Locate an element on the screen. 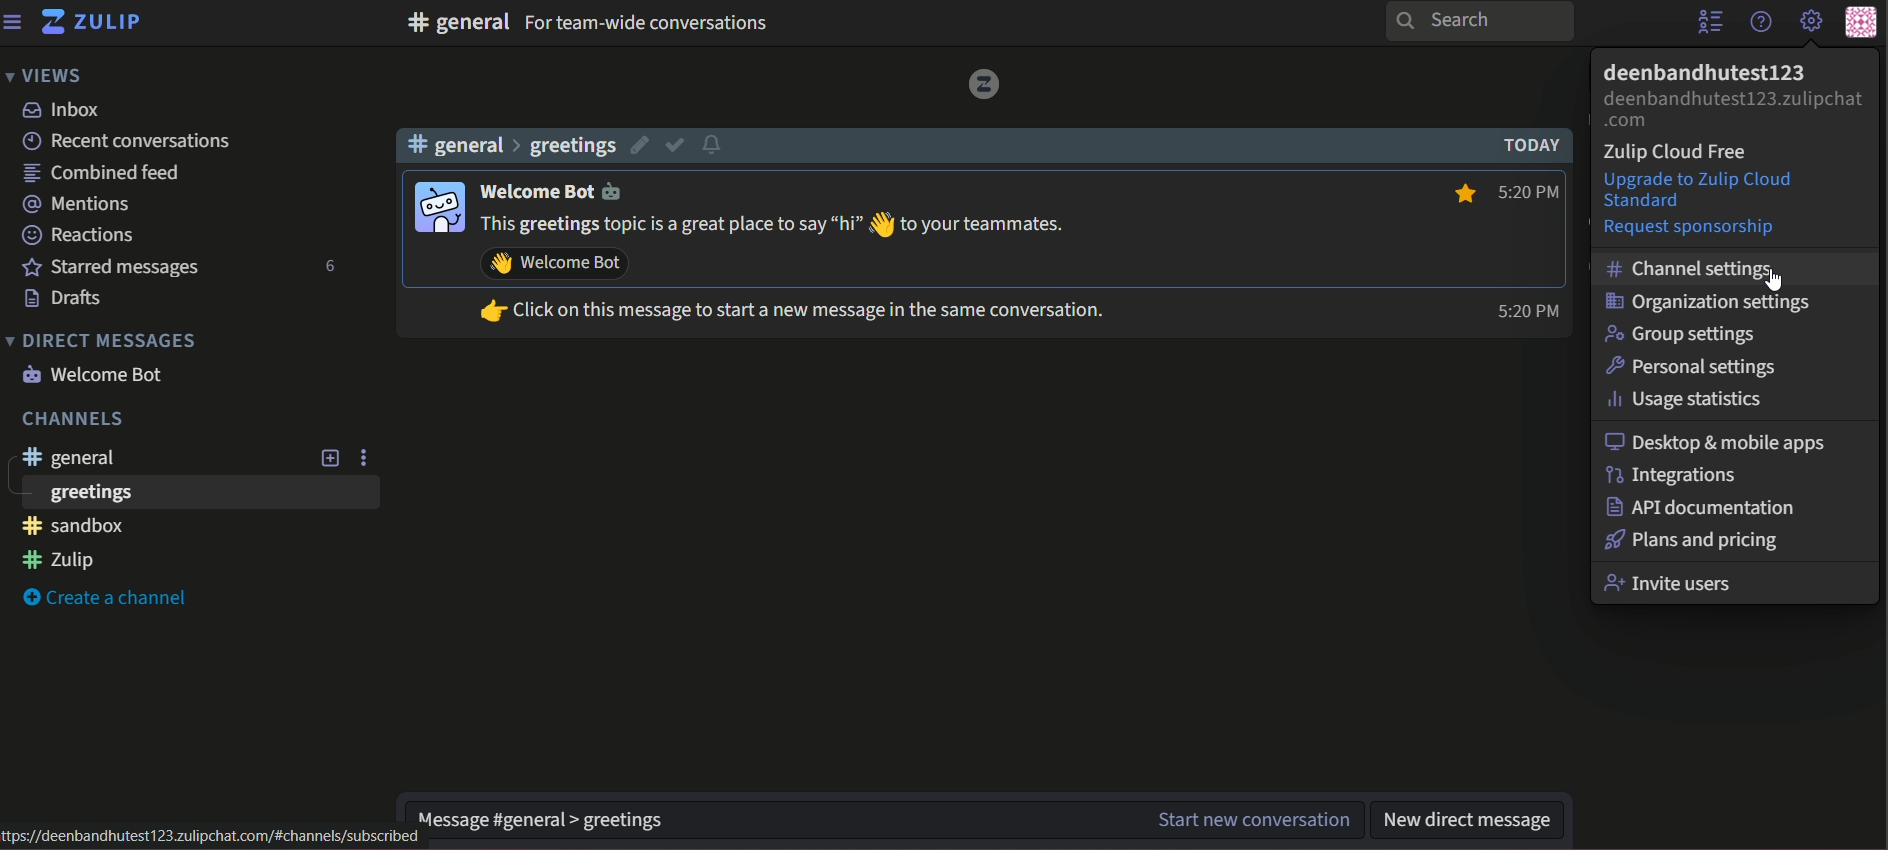  search is located at coordinates (1482, 21).